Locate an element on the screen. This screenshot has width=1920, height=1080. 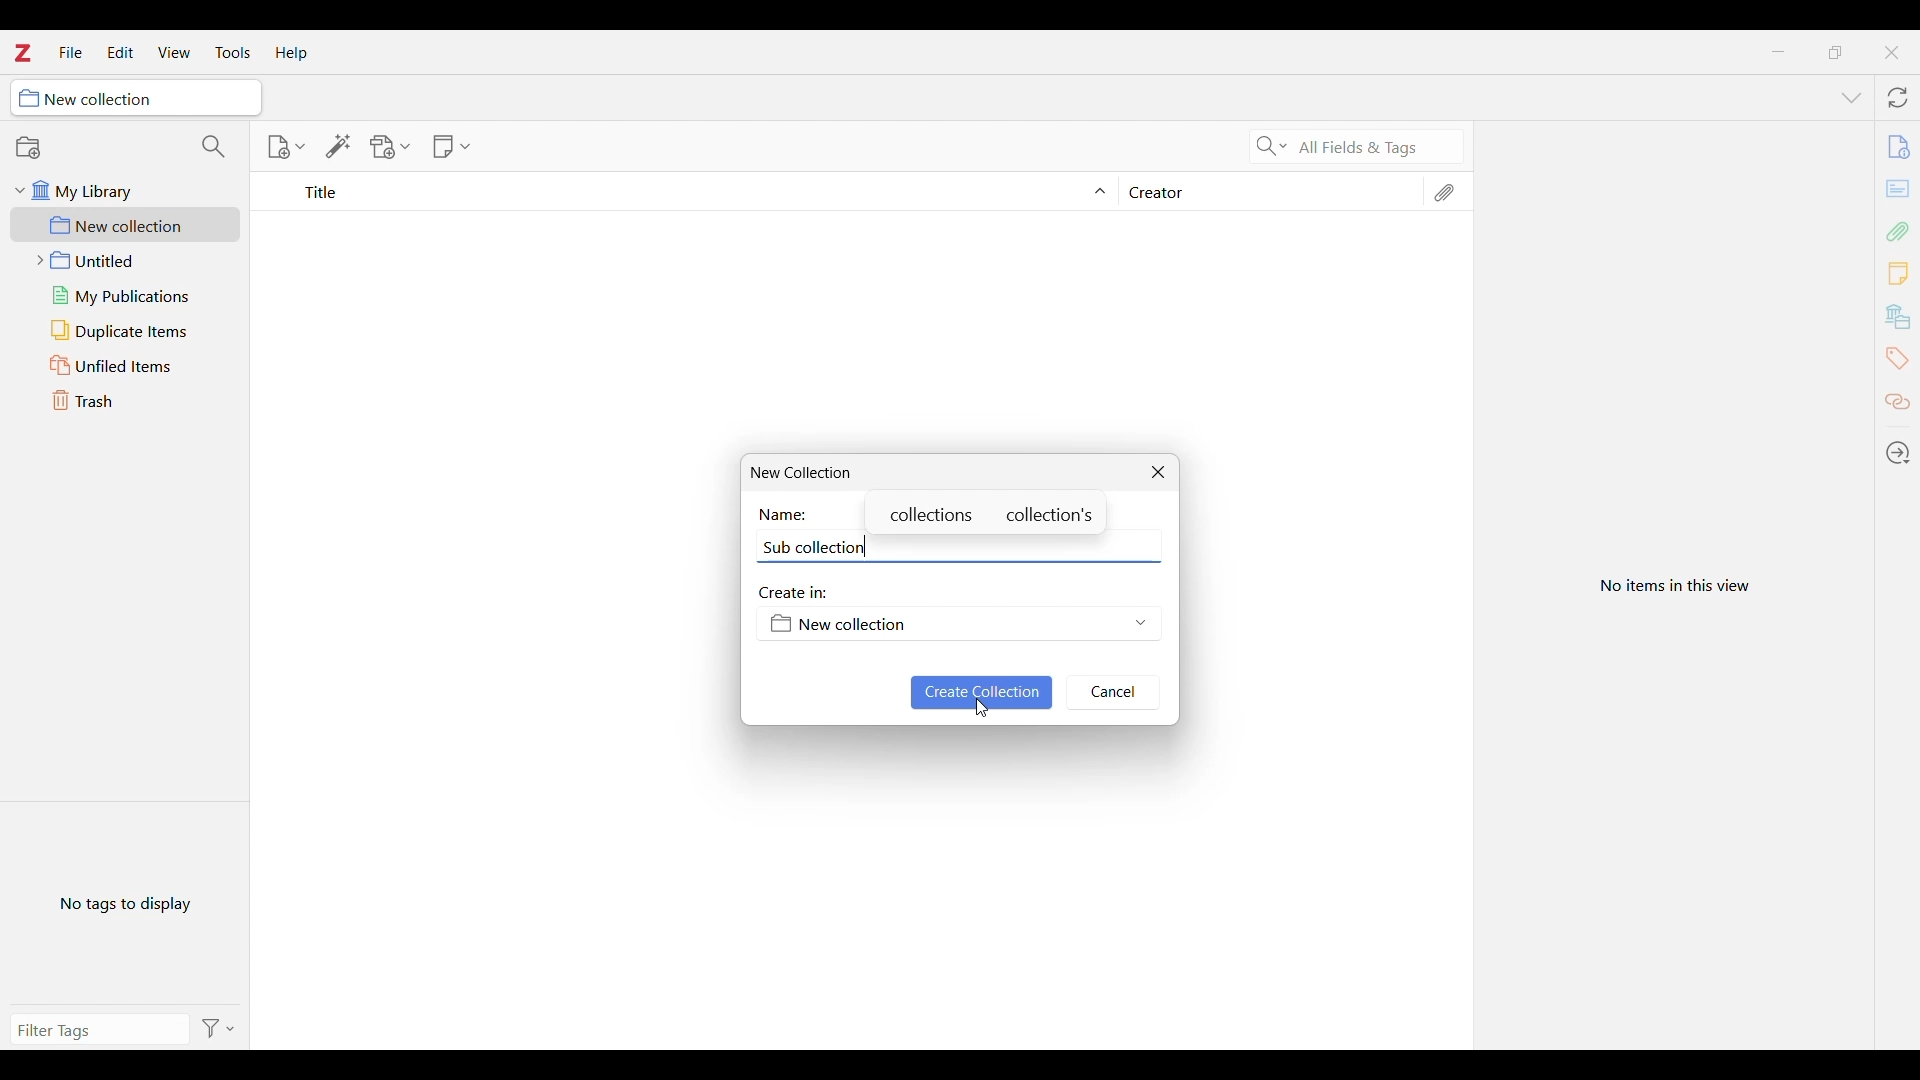
Help menu is located at coordinates (291, 53).